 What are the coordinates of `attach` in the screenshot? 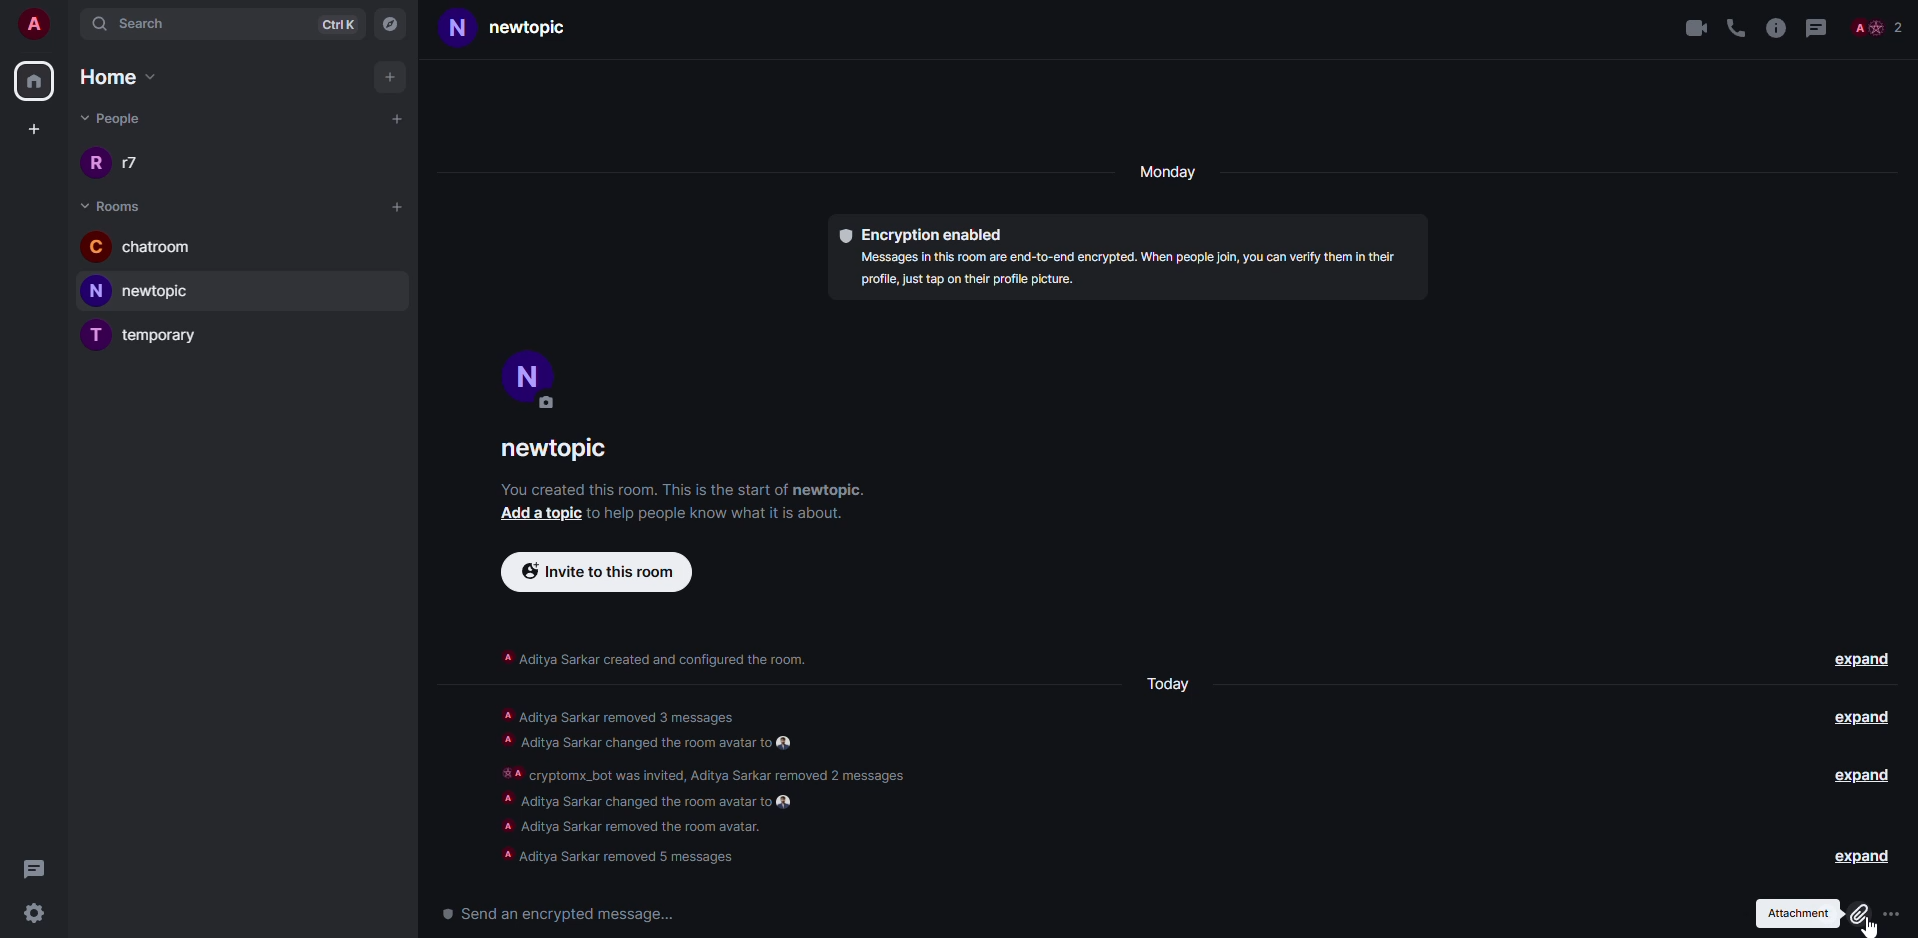 It's located at (1860, 911).